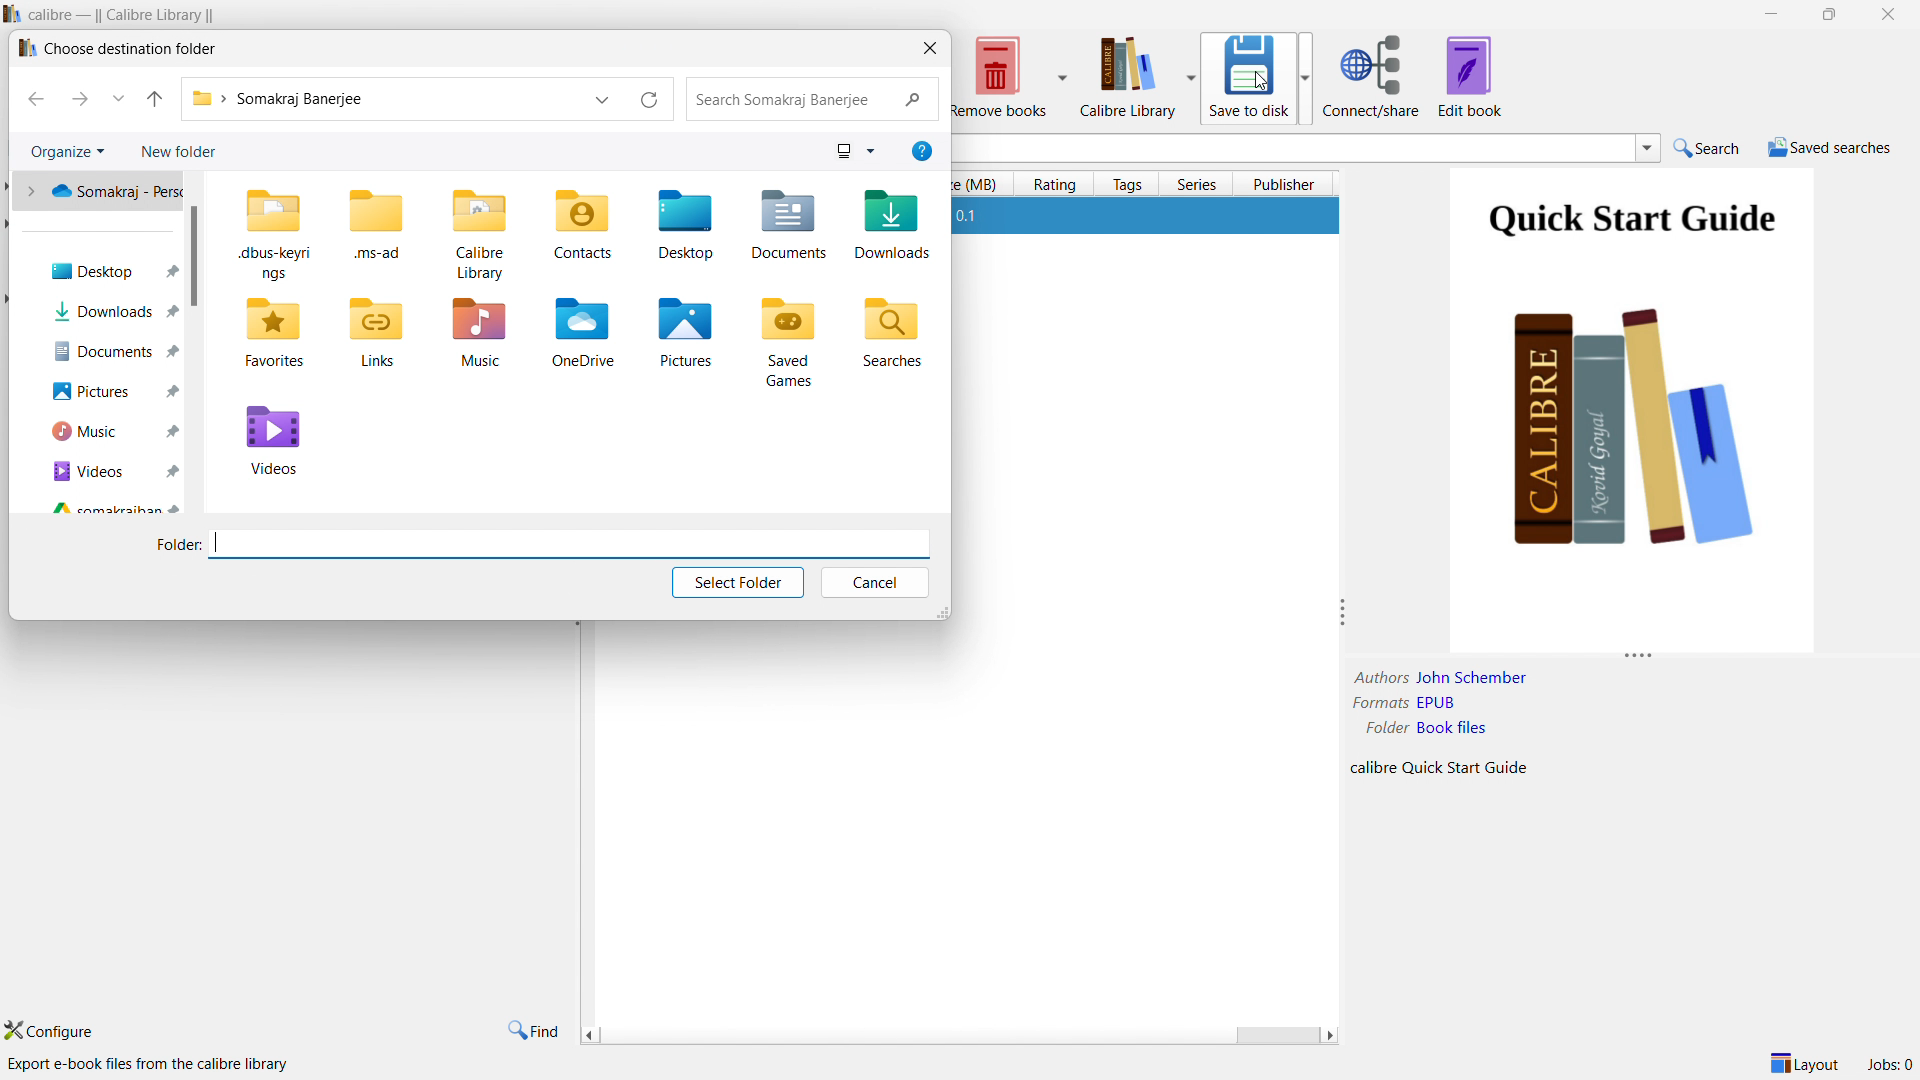 The image size is (1920, 1080). What do you see at coordinates (1709, 147) in the screenshot?
I see `search` at bounding box center [1709, 147].